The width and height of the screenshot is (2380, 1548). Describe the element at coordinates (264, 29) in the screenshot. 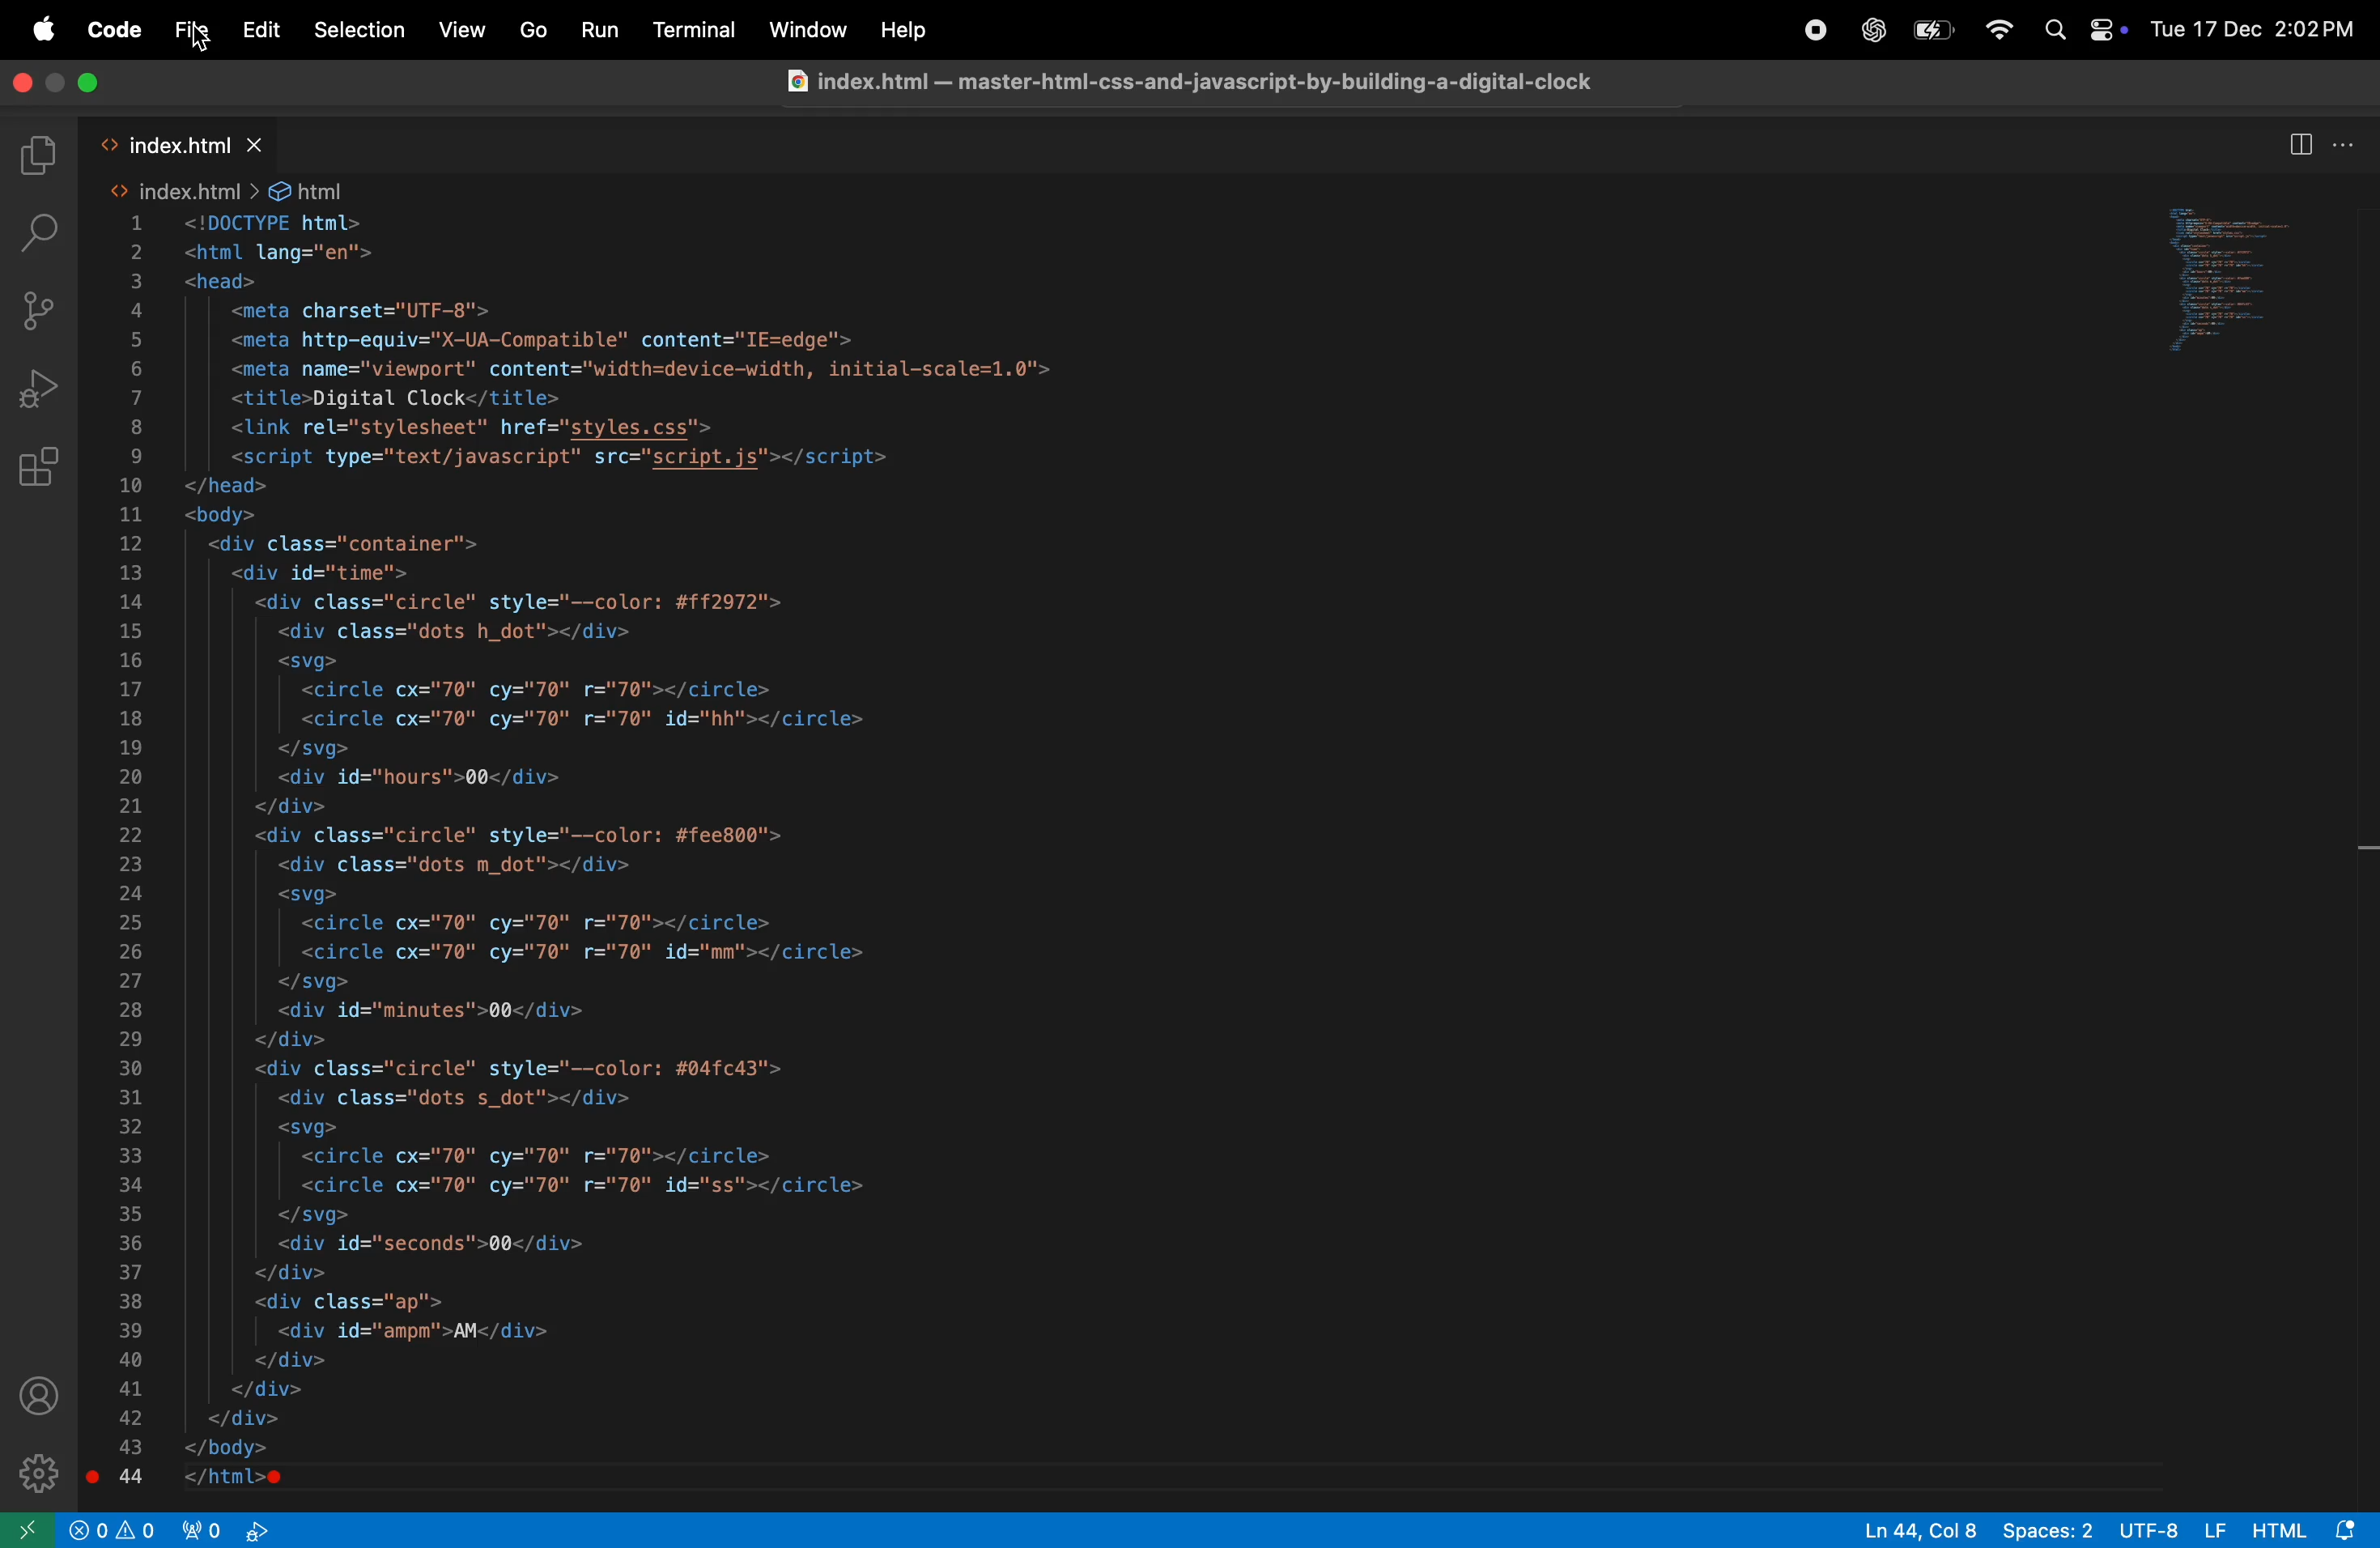

I see `edit` at that location.